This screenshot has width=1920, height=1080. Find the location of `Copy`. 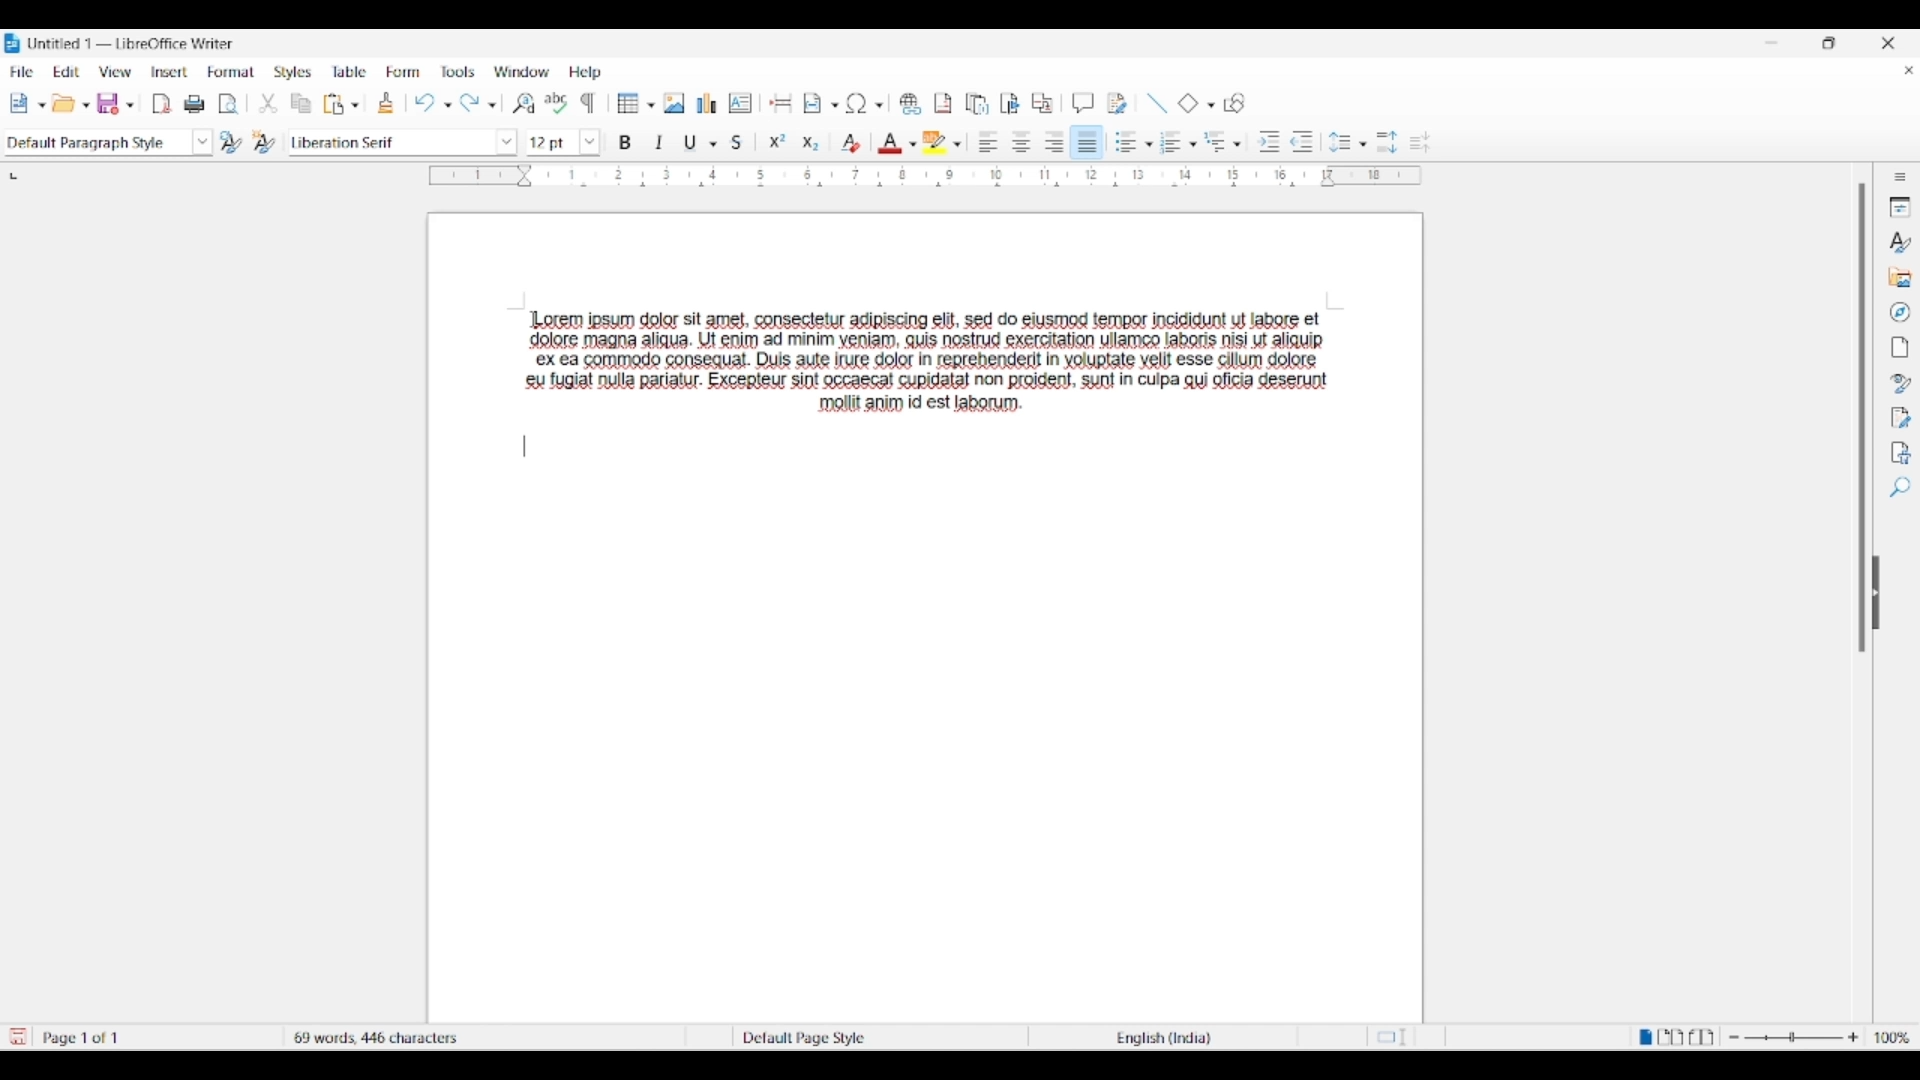

Copy is located at coordinates (301, 103).